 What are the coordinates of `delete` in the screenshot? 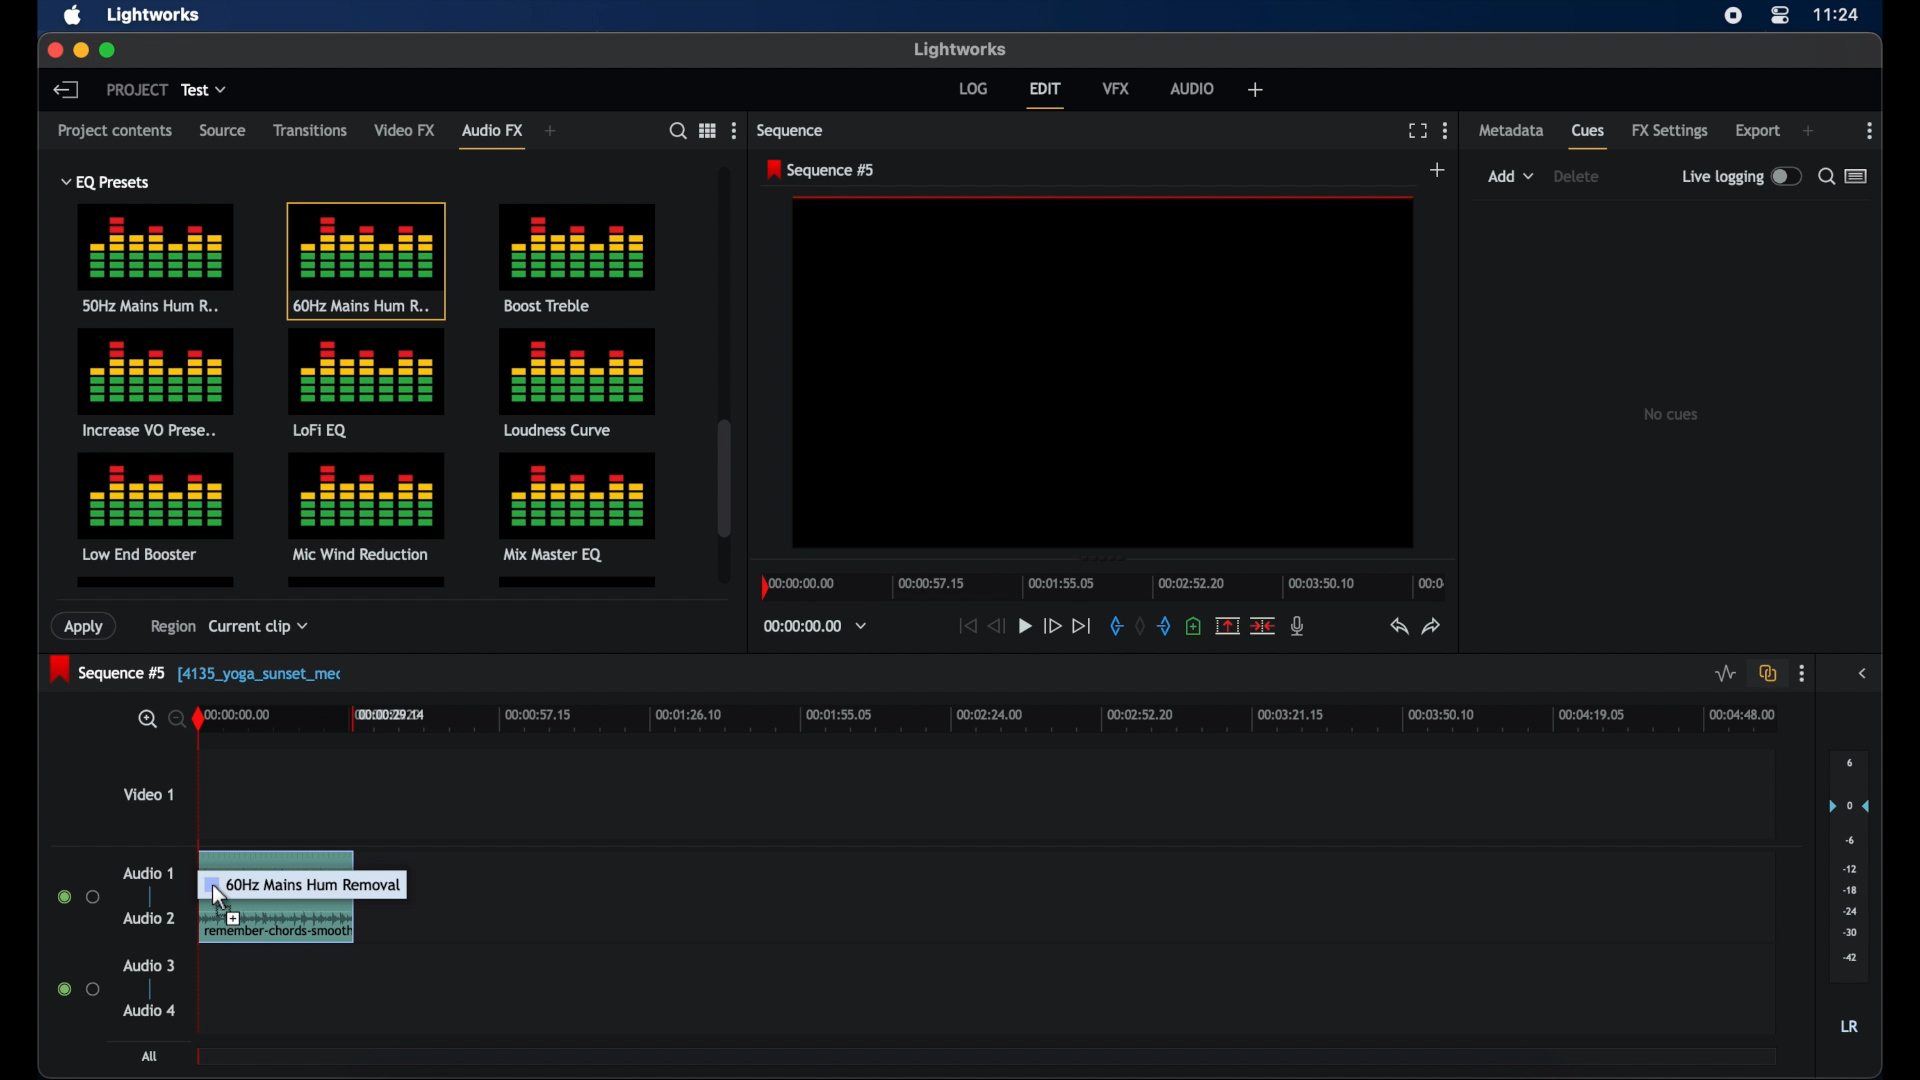 It's located at (1576, 176).